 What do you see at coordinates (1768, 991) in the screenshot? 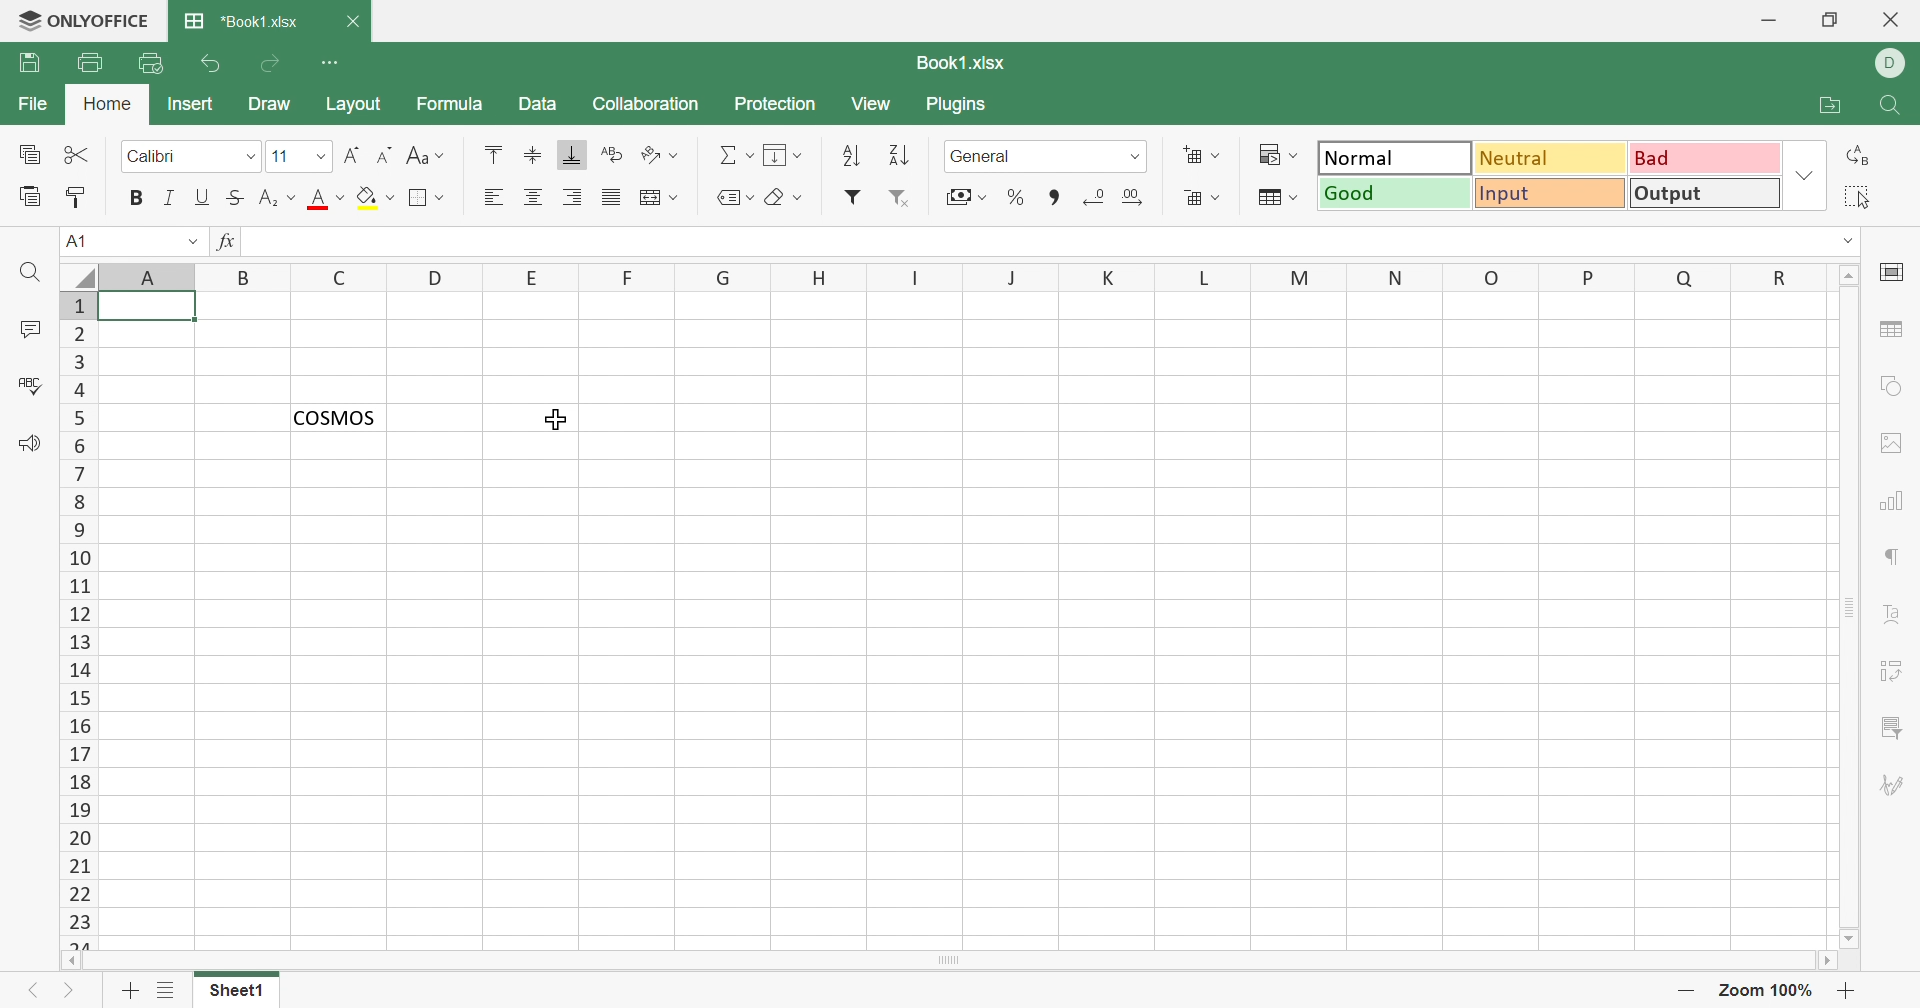
I see `Zoom 100%` at bounding box center [1768, 991].